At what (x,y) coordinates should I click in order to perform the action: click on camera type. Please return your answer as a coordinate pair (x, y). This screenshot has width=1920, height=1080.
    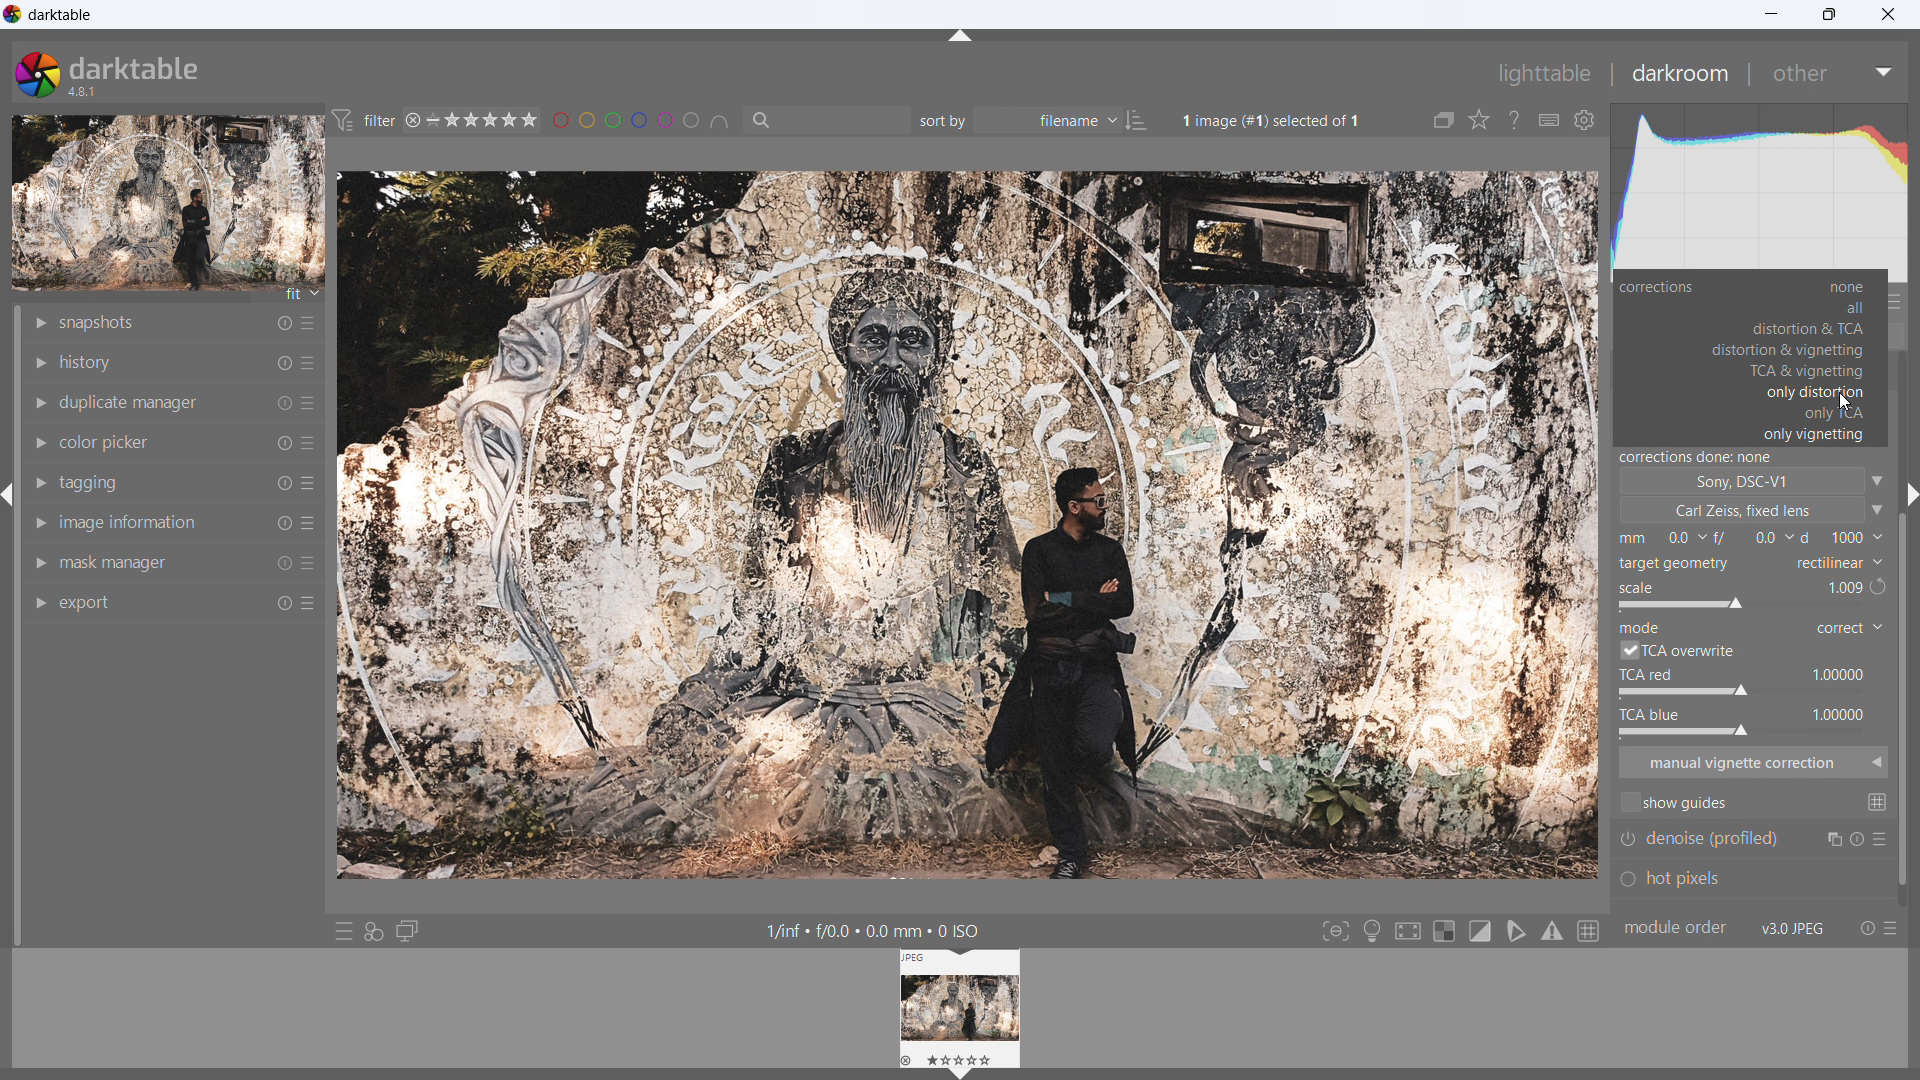
    Looking at the image, I should click on (1754, 481).